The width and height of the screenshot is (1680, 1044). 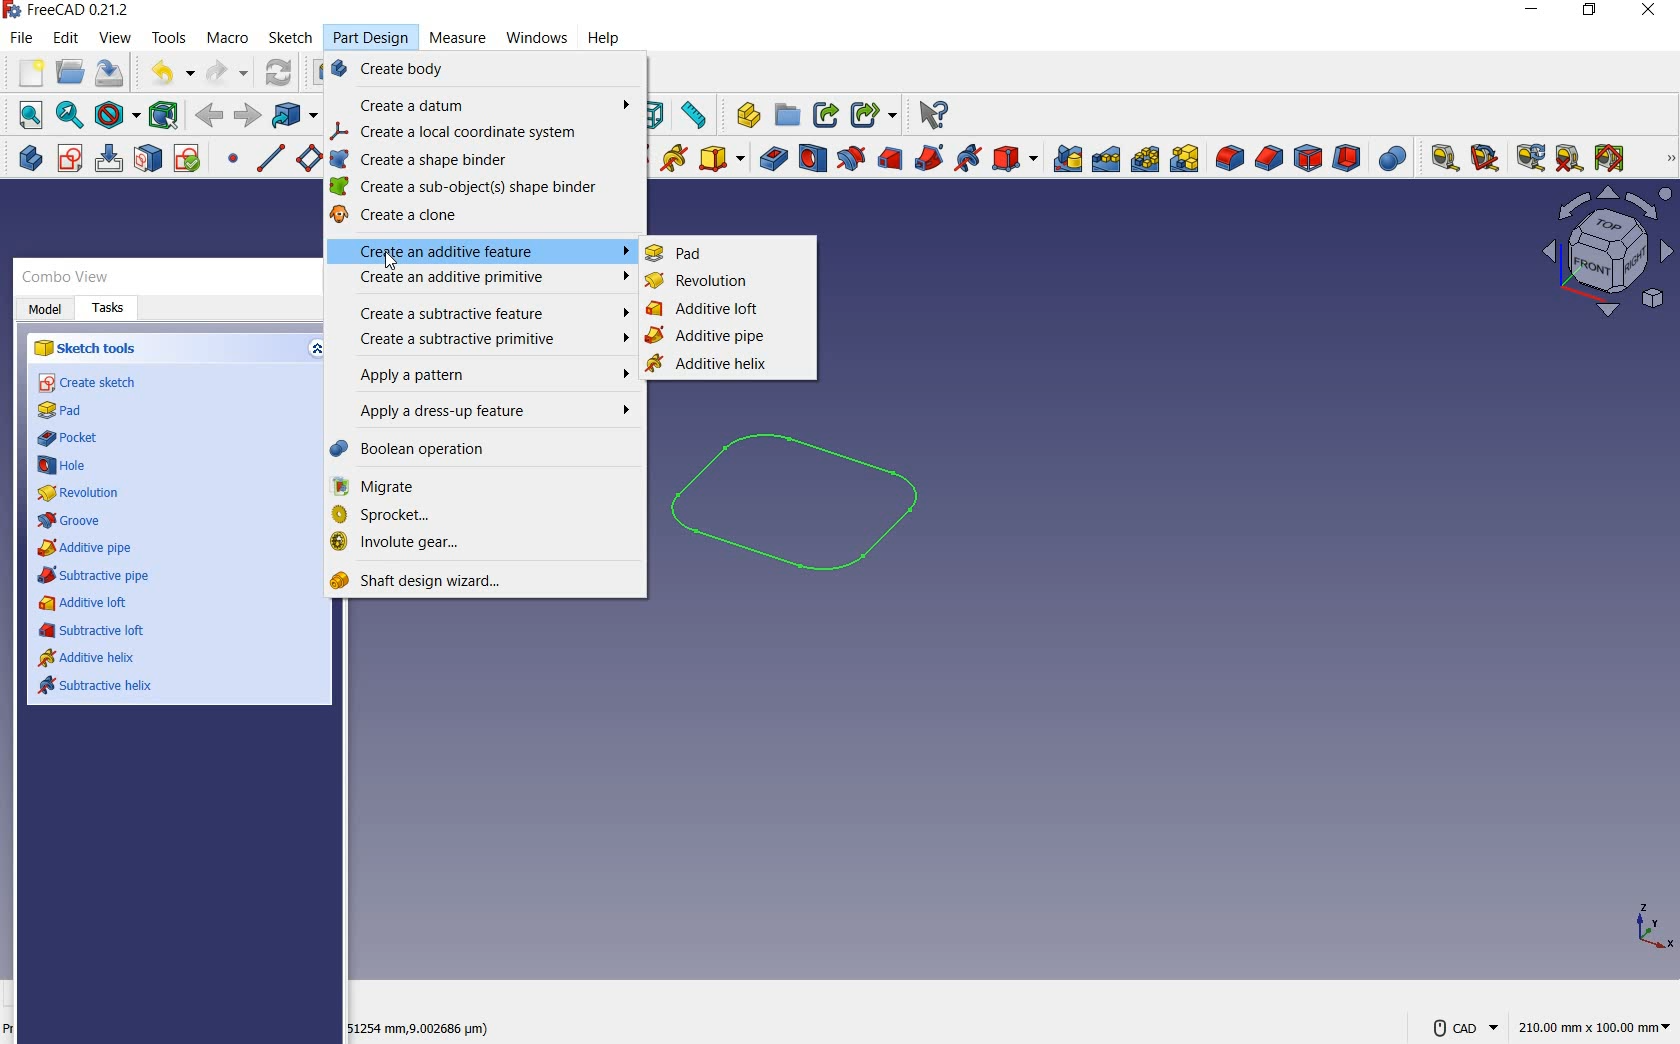 What do you see at coordinates (1486, 157) in the screenshot?
I see `measure angular` at bounding box center [1486, 157].